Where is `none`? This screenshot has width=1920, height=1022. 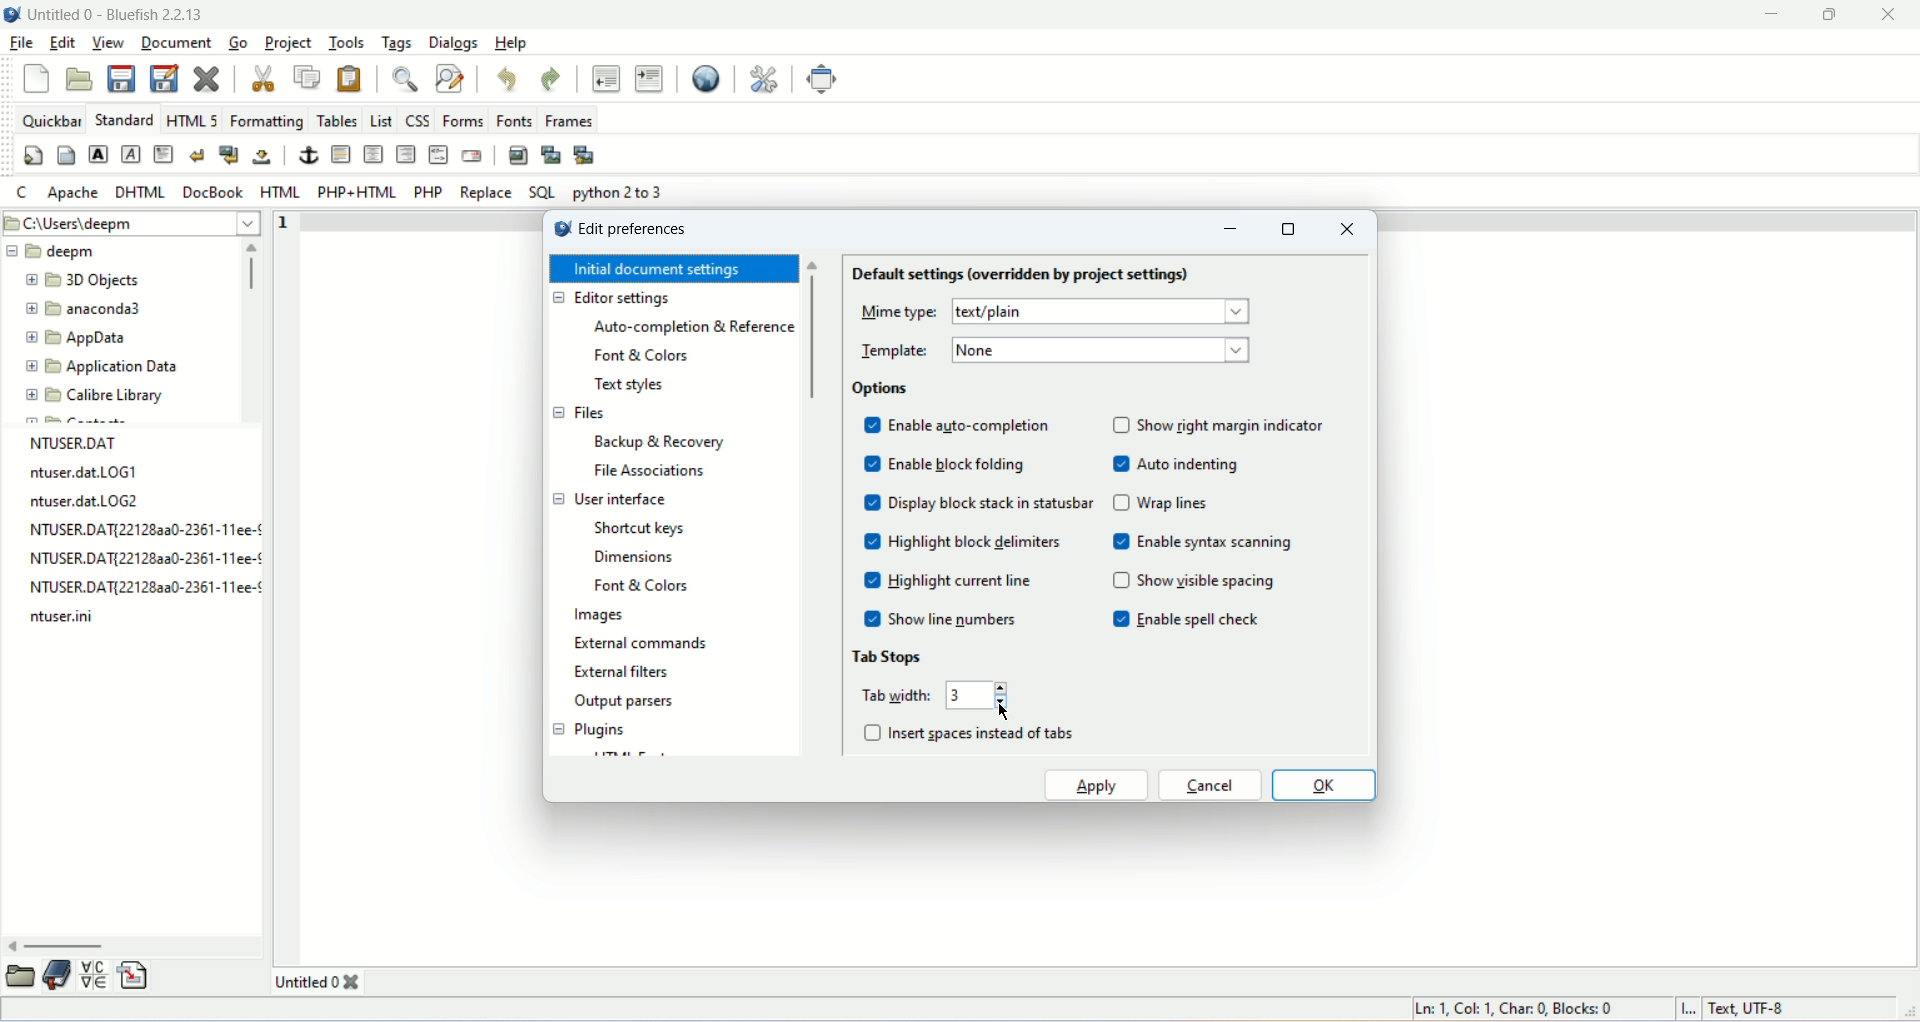
none is located at coordinates (983, 351).